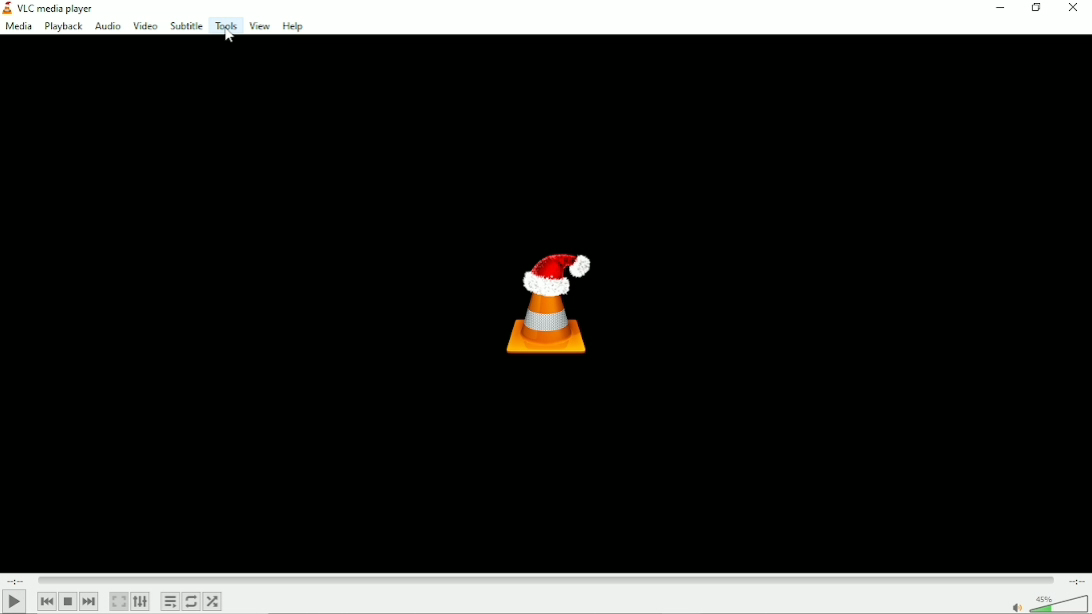  What do you see at coordinates (141, 601) in the screenshot?
I see `show extended settings` at bounding box center [141, 601].